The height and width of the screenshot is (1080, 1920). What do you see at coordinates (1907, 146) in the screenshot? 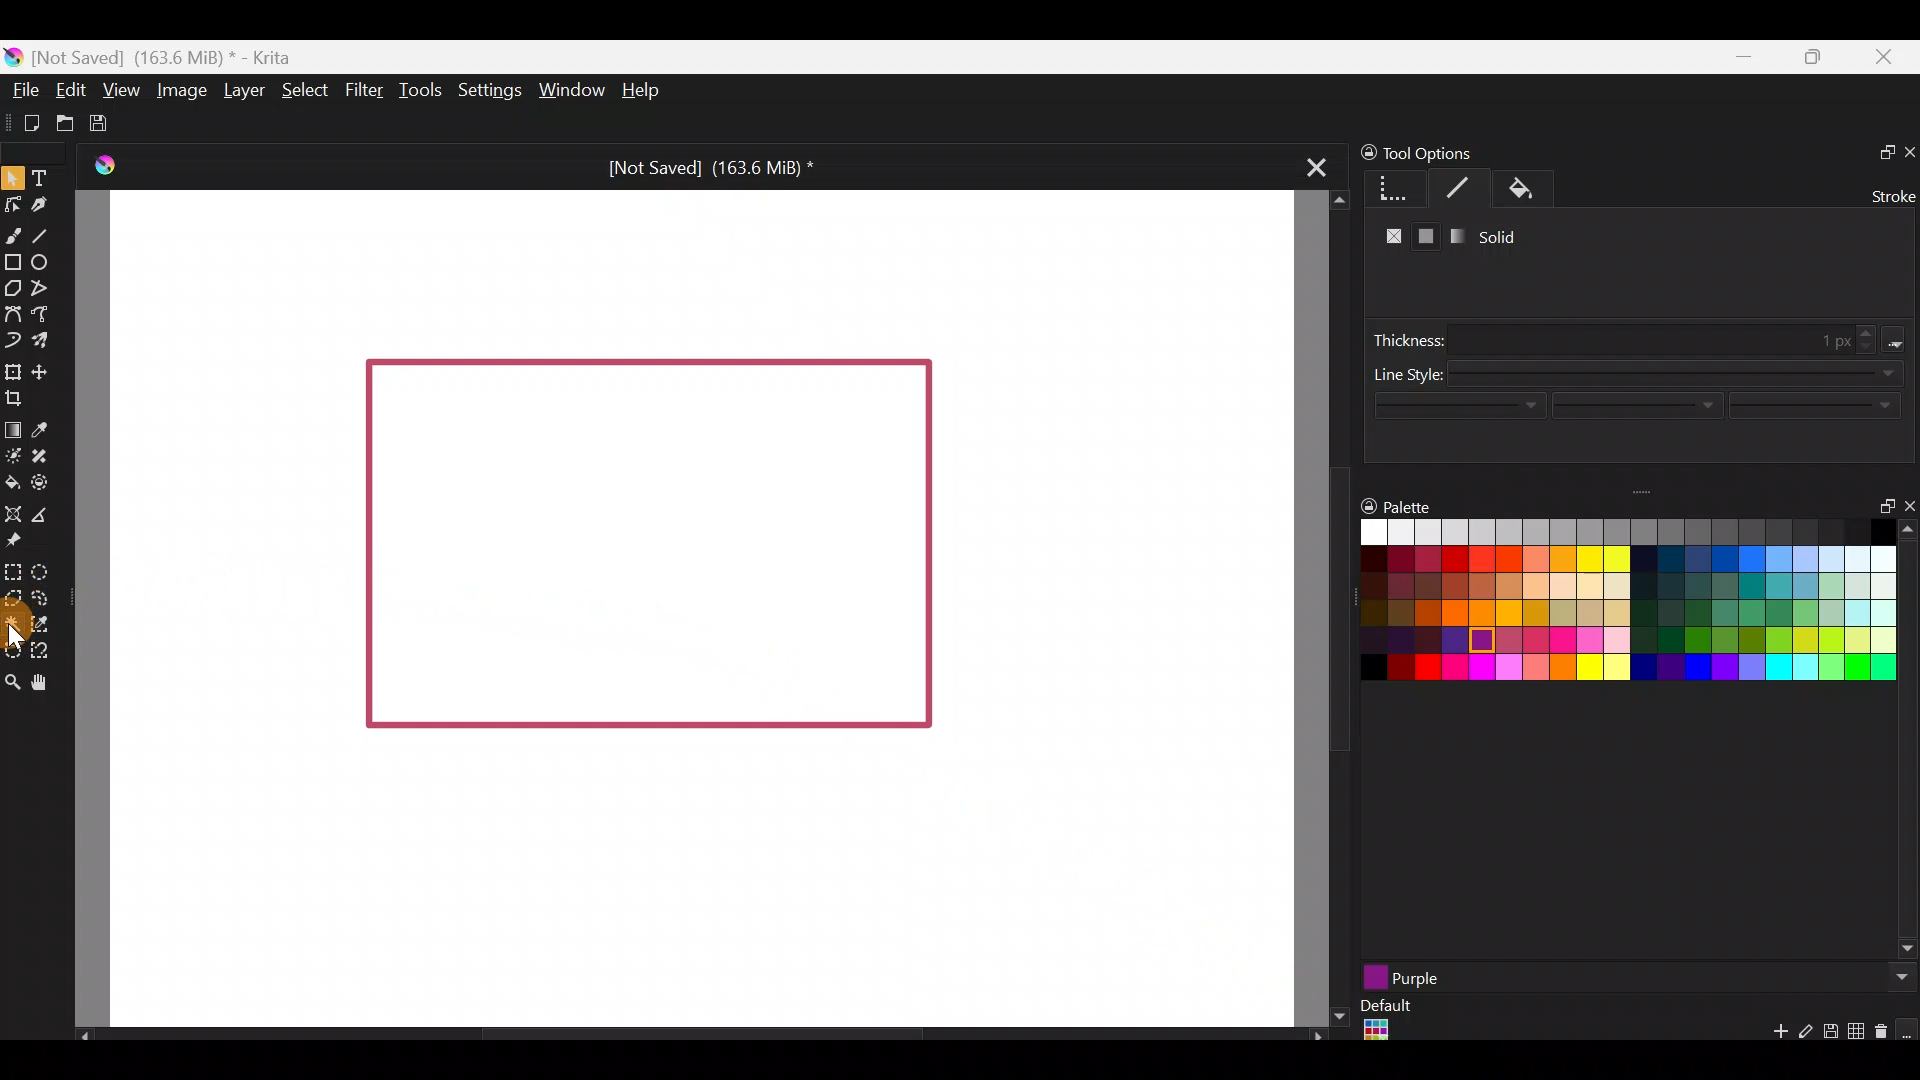
I see `Close docker` at bounding box center [1907, 146].